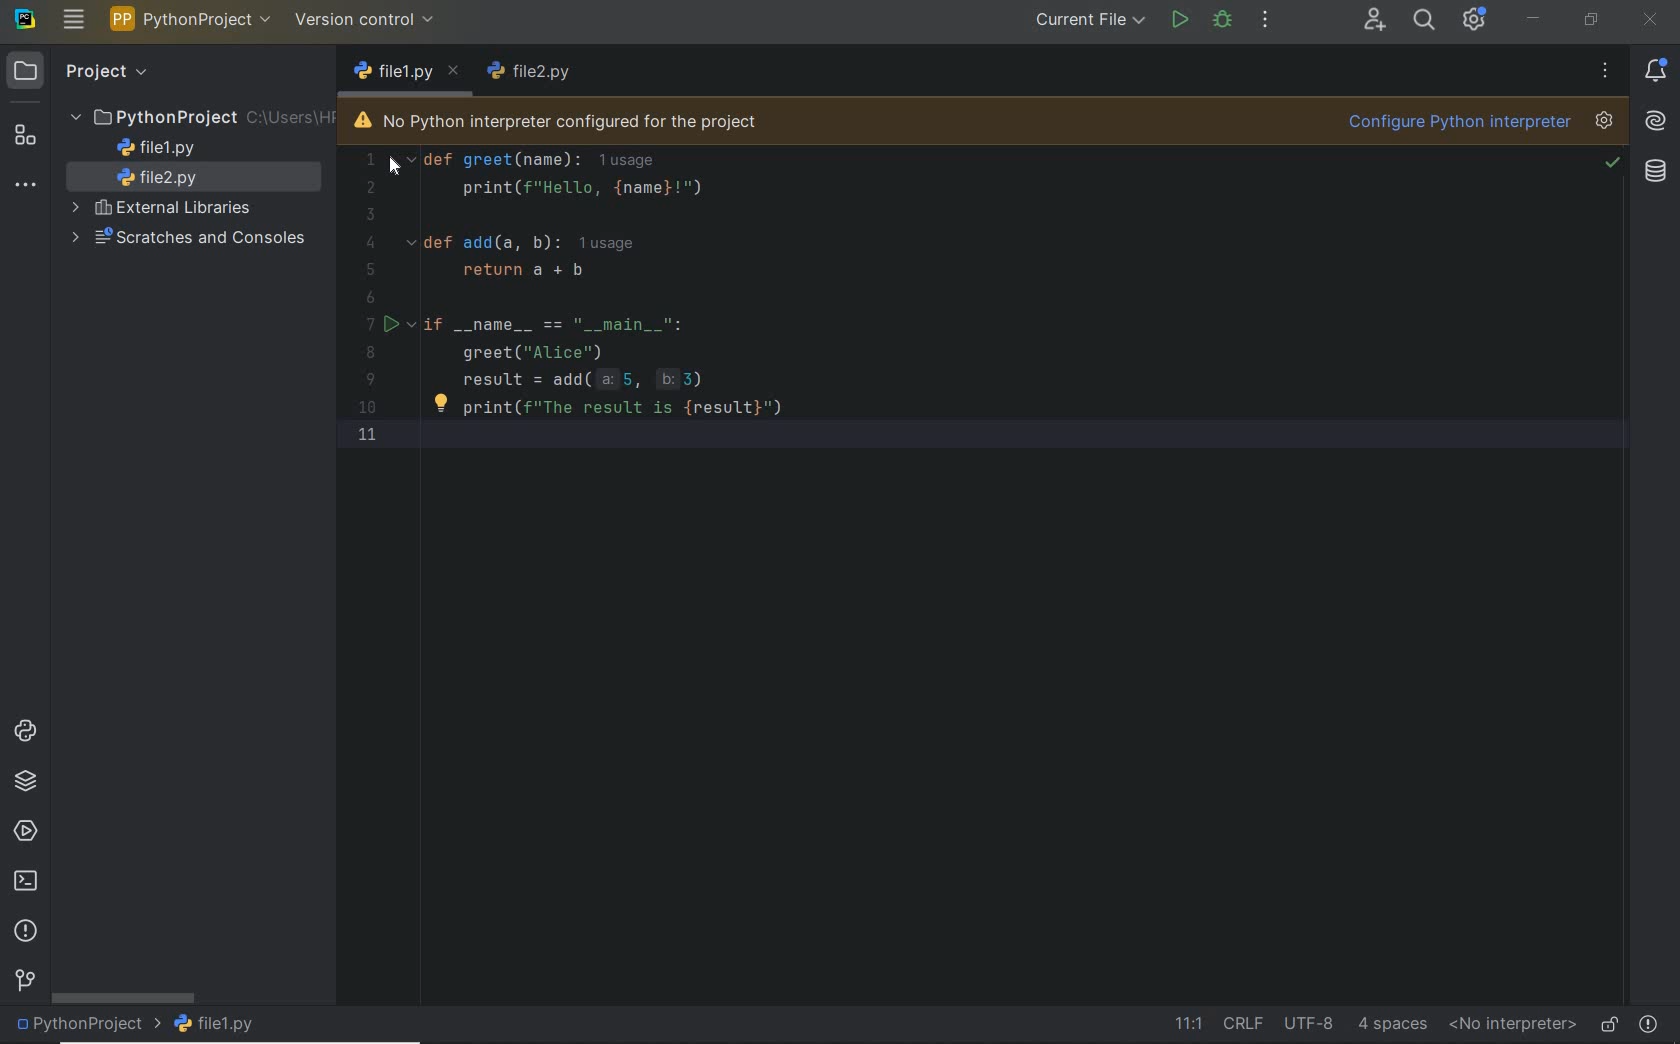  Describe the element at coordinates (193, 19) in the screenshot. I see `project name` at that location.